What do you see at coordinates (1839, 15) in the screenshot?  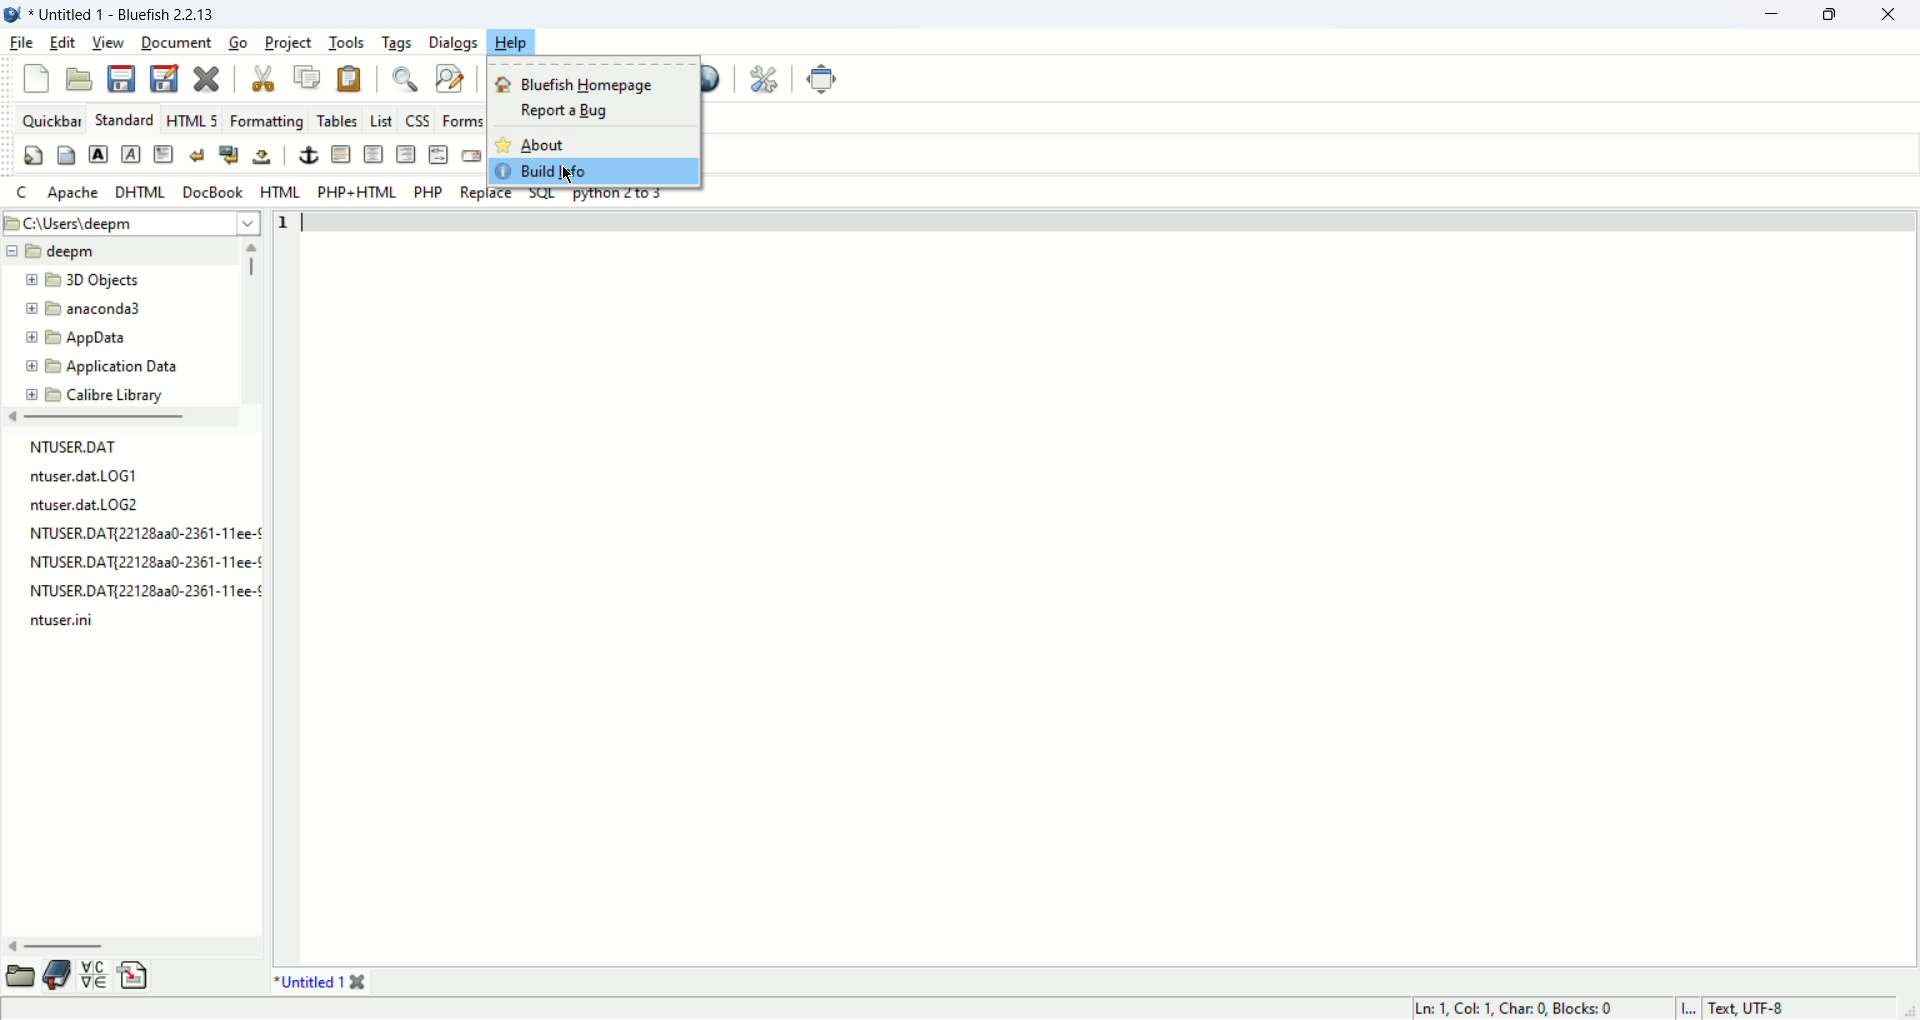 I see `maximize` at bounding box center [1839, 15].